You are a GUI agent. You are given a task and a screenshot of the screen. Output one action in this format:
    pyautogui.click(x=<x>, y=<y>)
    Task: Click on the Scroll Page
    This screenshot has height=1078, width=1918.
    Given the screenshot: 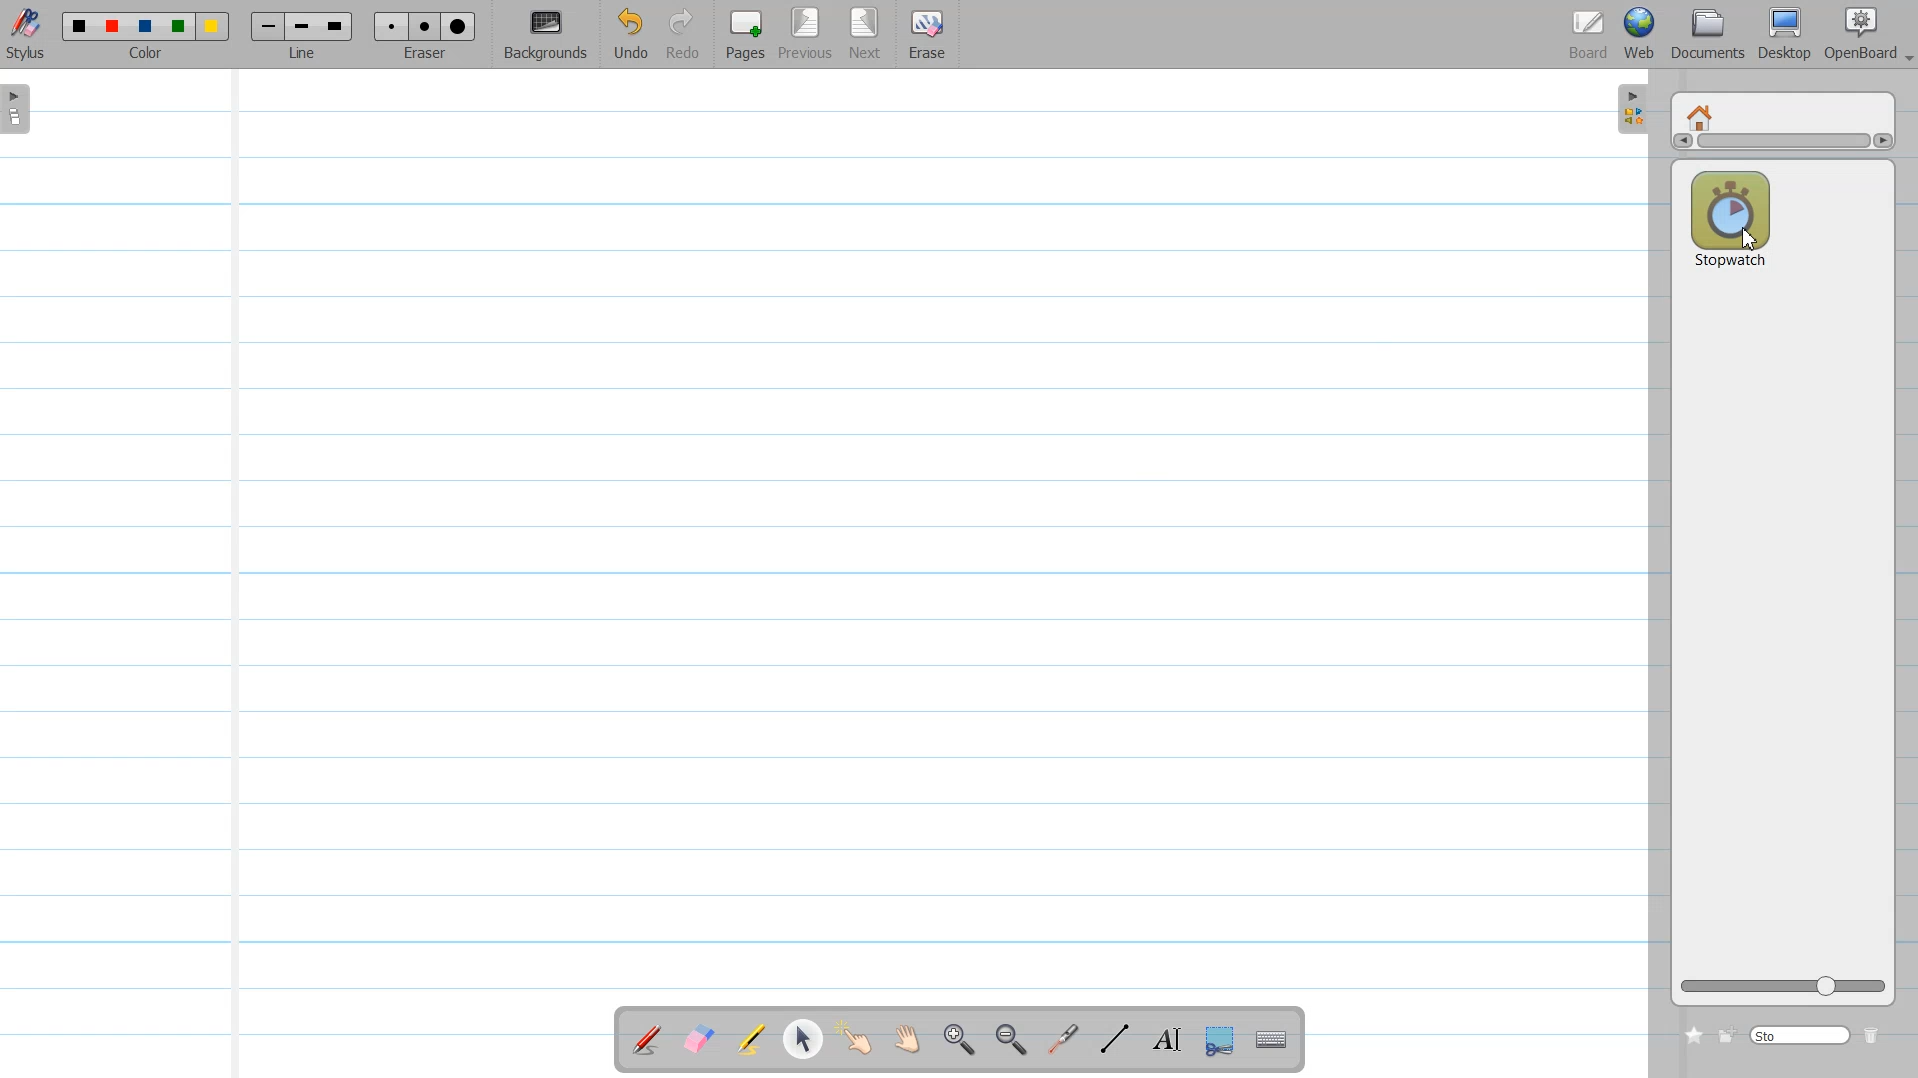 What is the action you would take?
    pyautogui.click(x=907, y=1040)
    